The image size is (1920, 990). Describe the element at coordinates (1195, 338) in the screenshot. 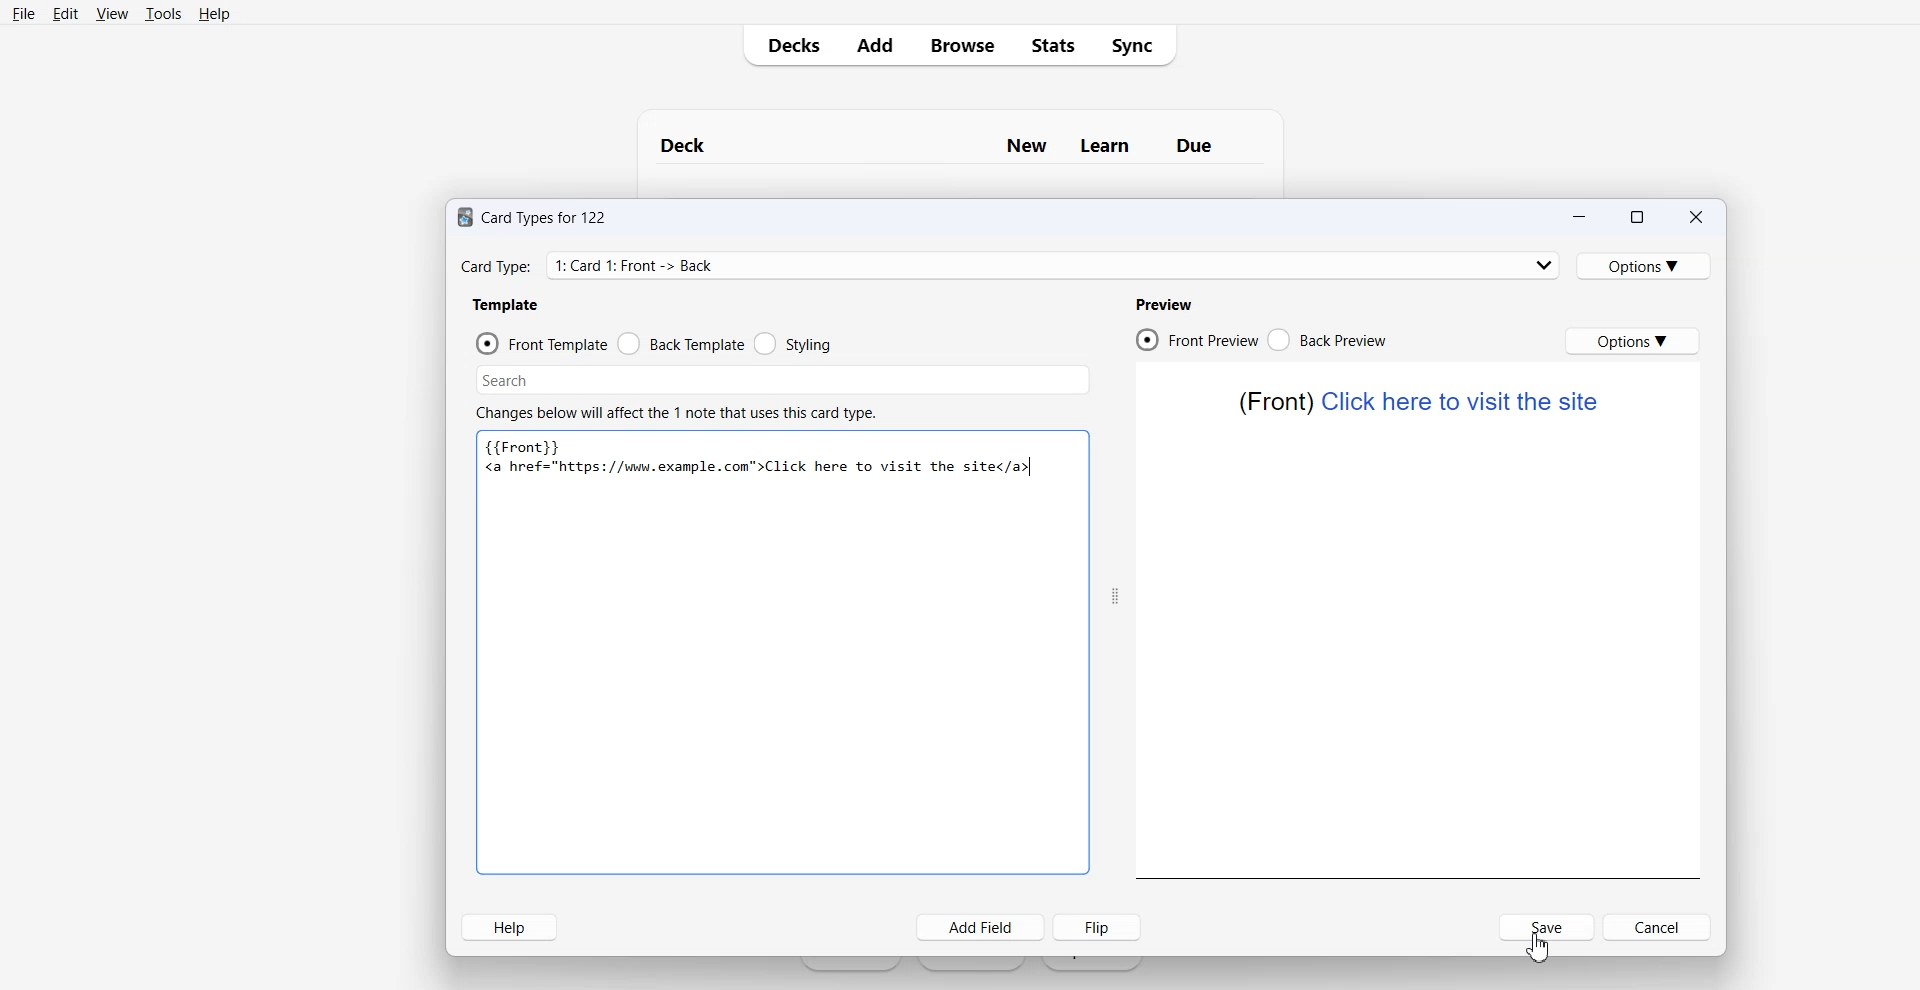

I see `Front Preview` at that location.